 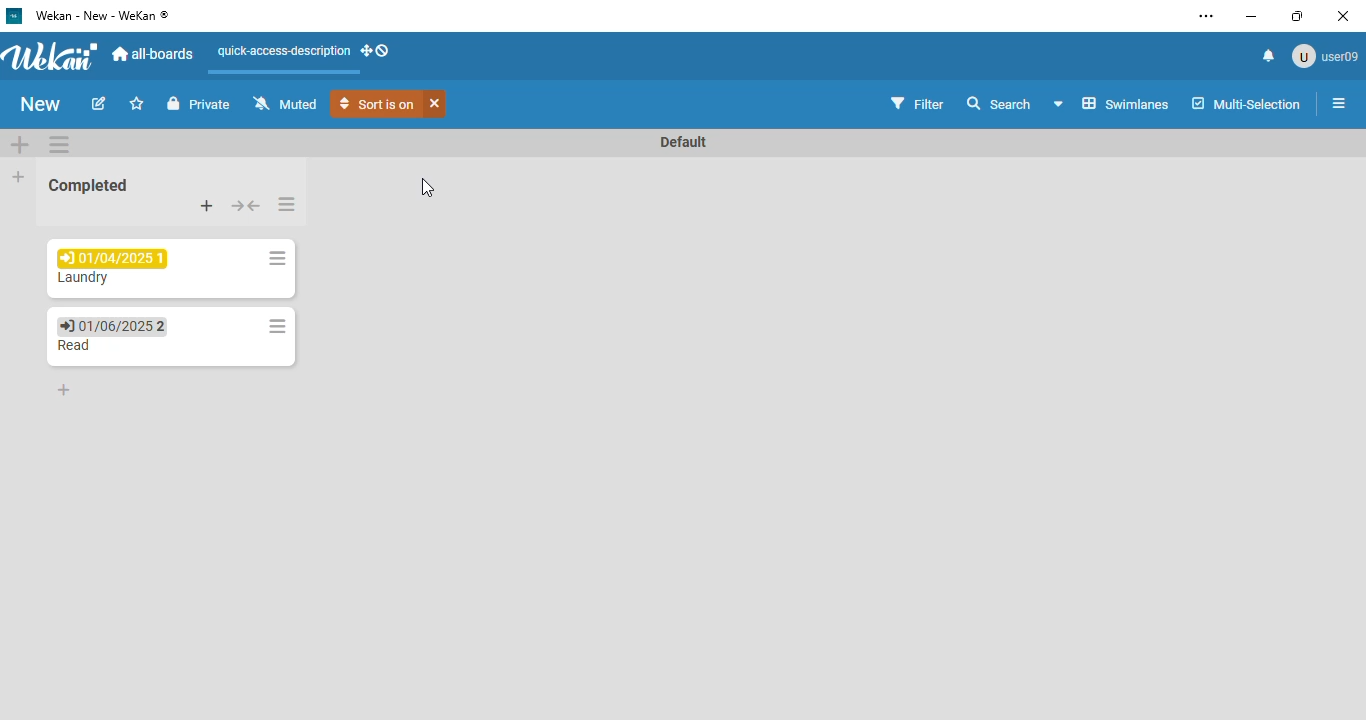 I want to click on add list, so click(x=19, y=176).